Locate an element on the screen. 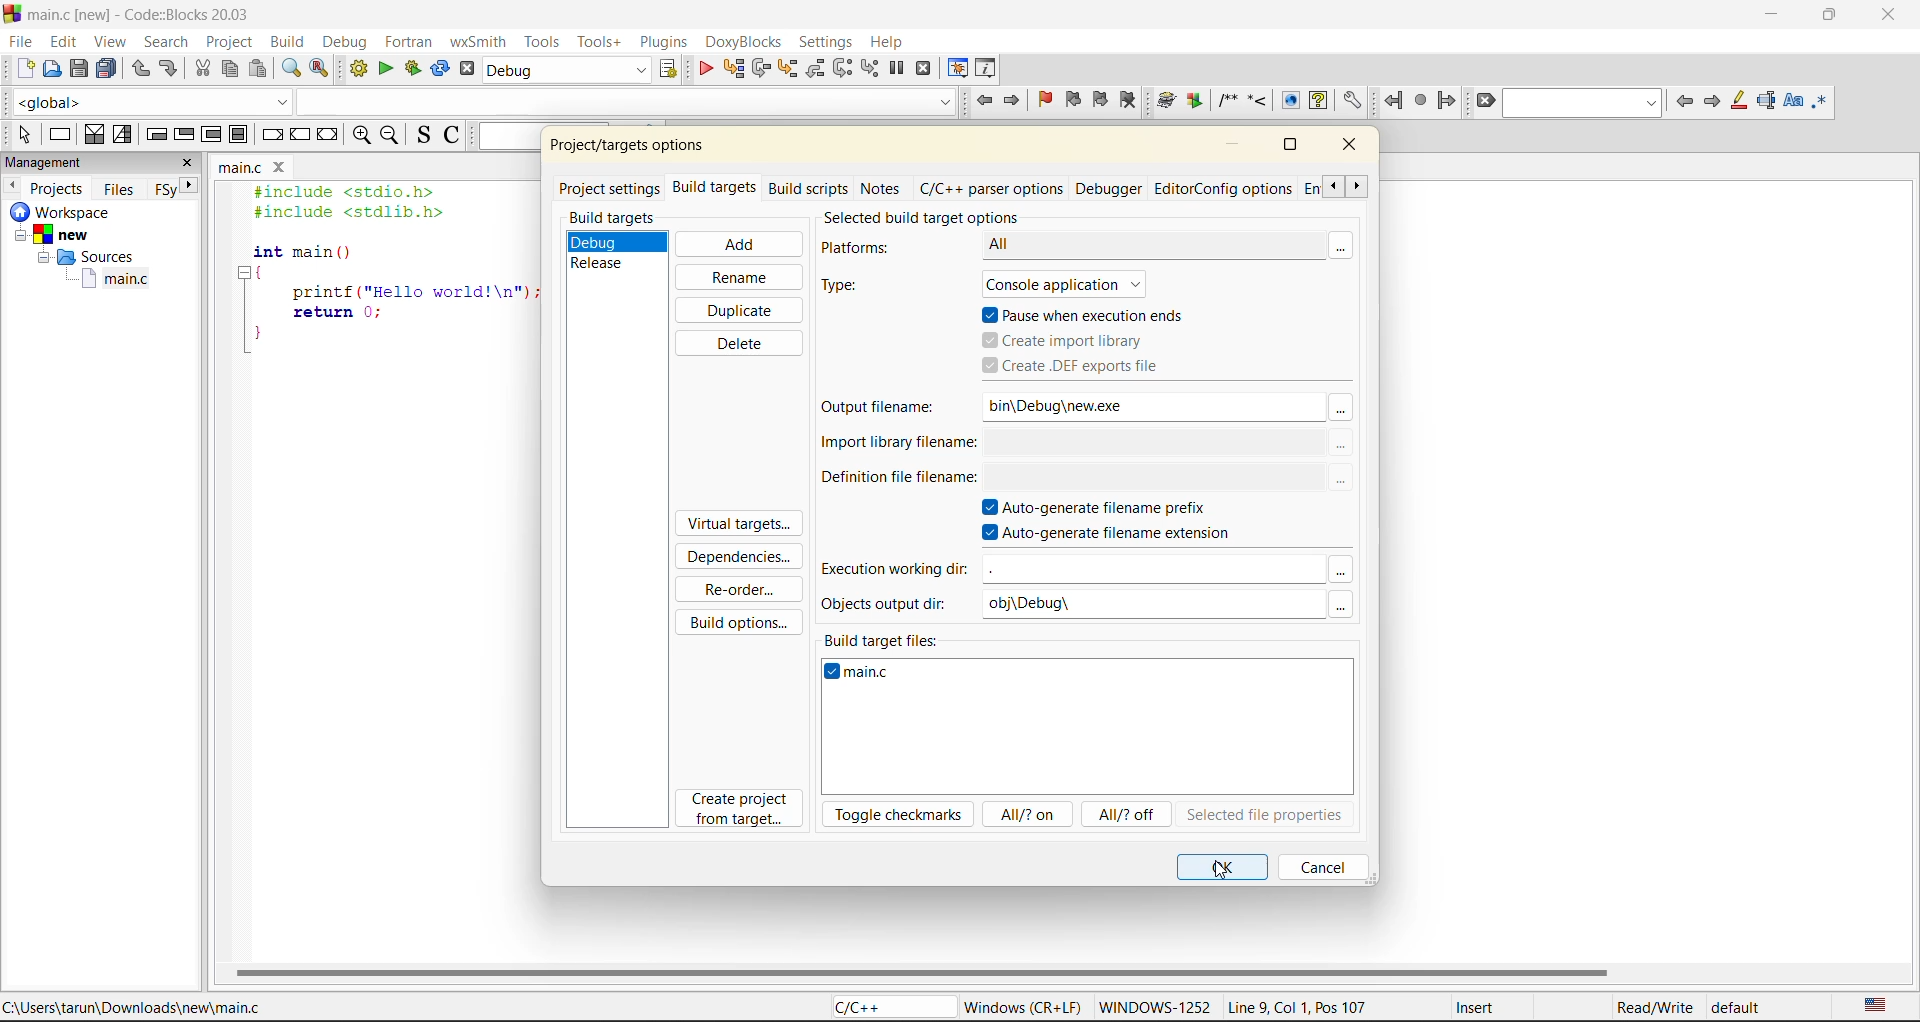  help is located at coordinates (893, 41).